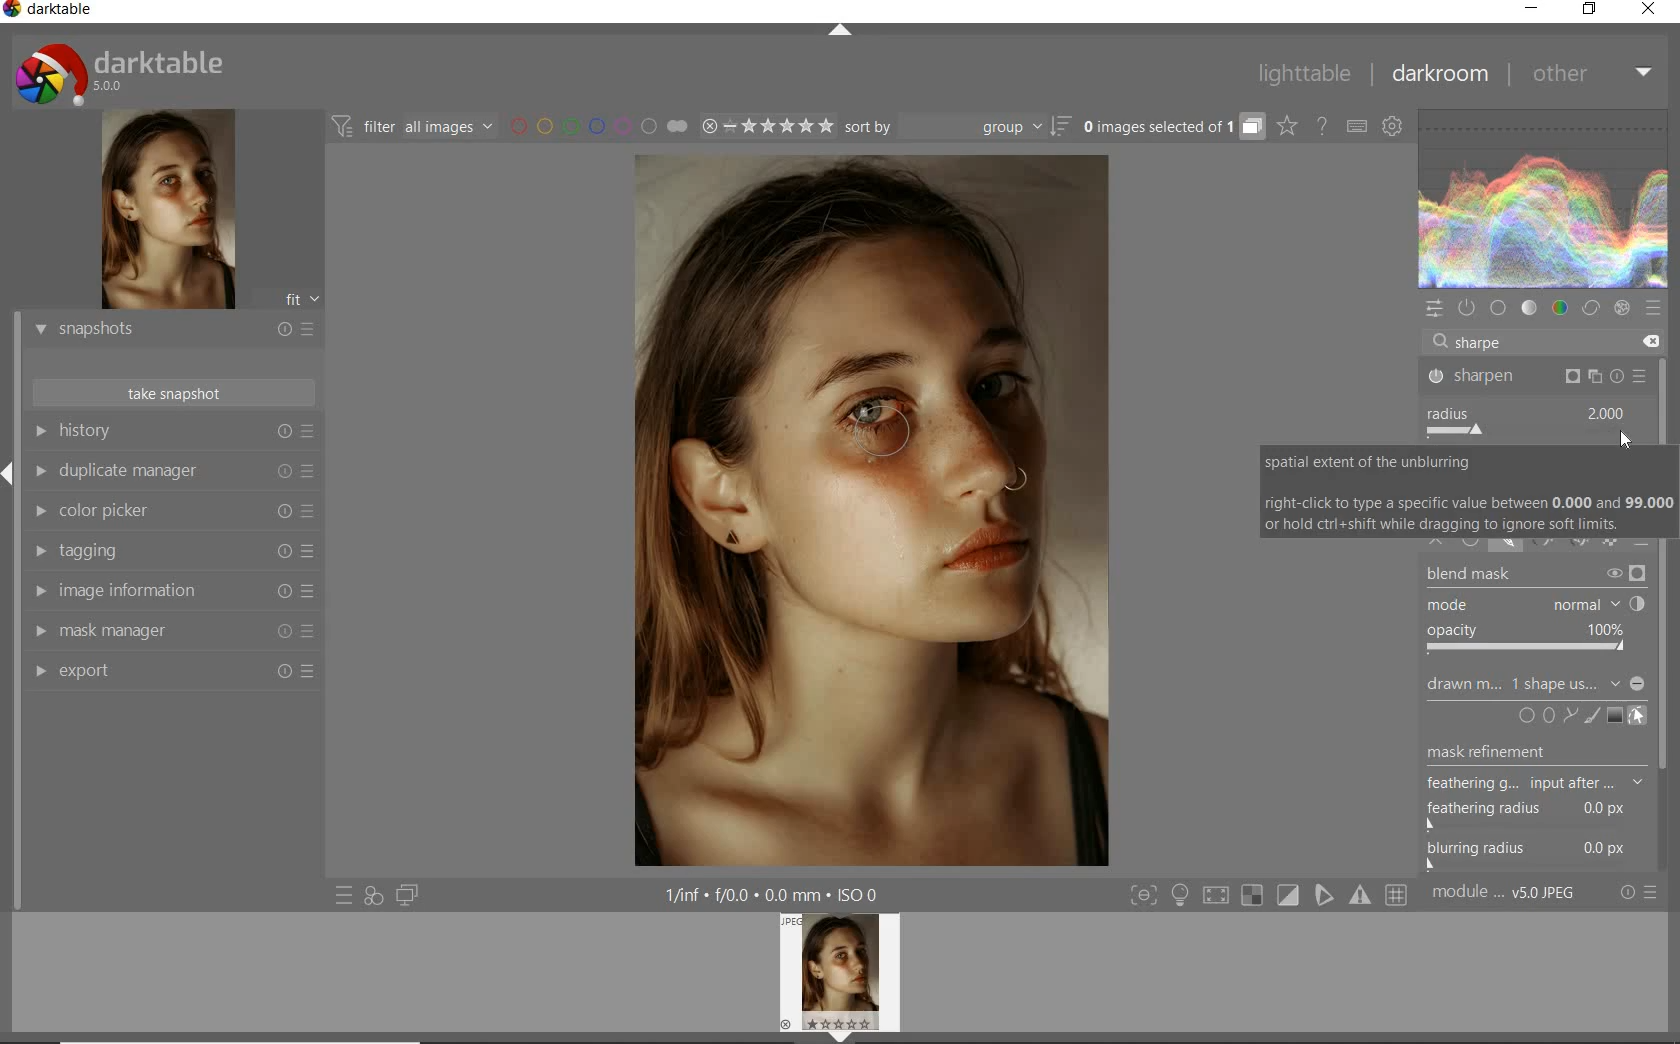  Describe the element at coordinates (1640, 893) in the screenshot. I see `reset or presets & preferences` at that location.